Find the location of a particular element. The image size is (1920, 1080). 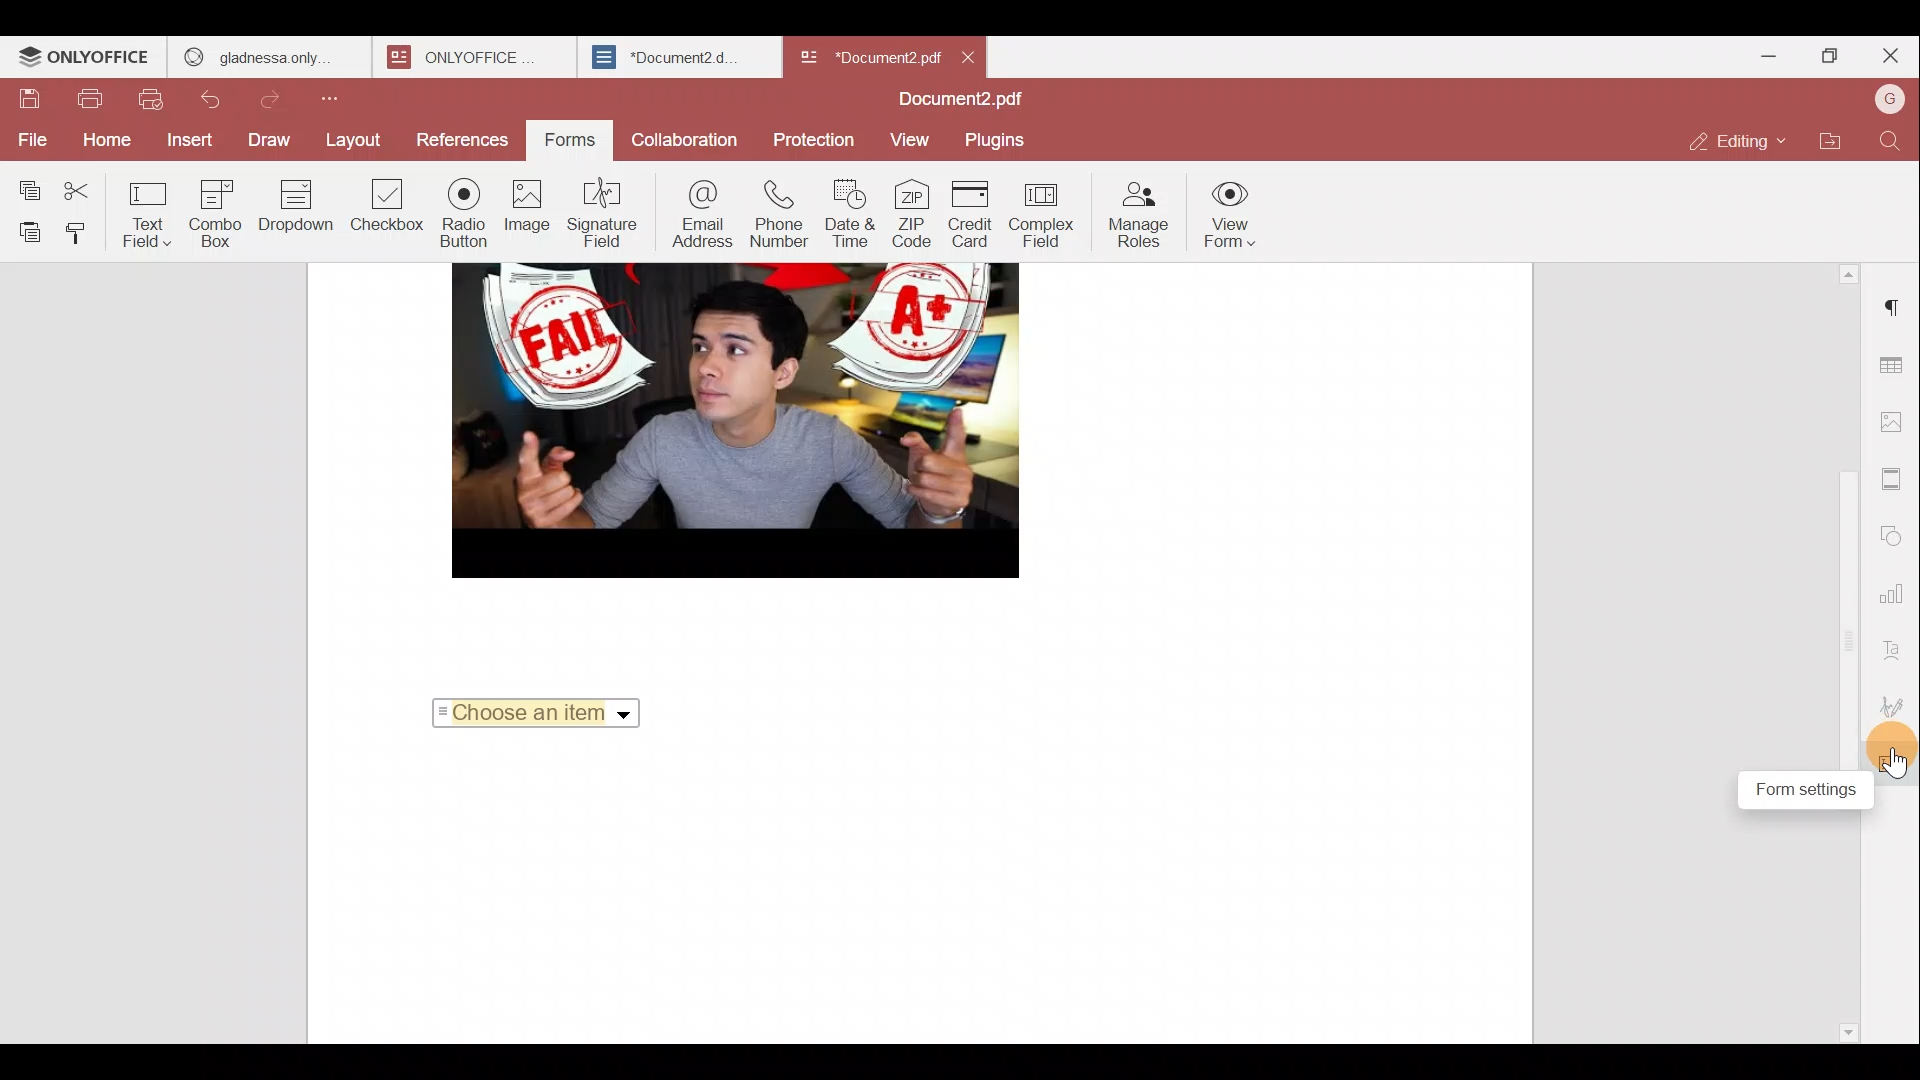

Text Art settings is located at coordinates (1896, 648).